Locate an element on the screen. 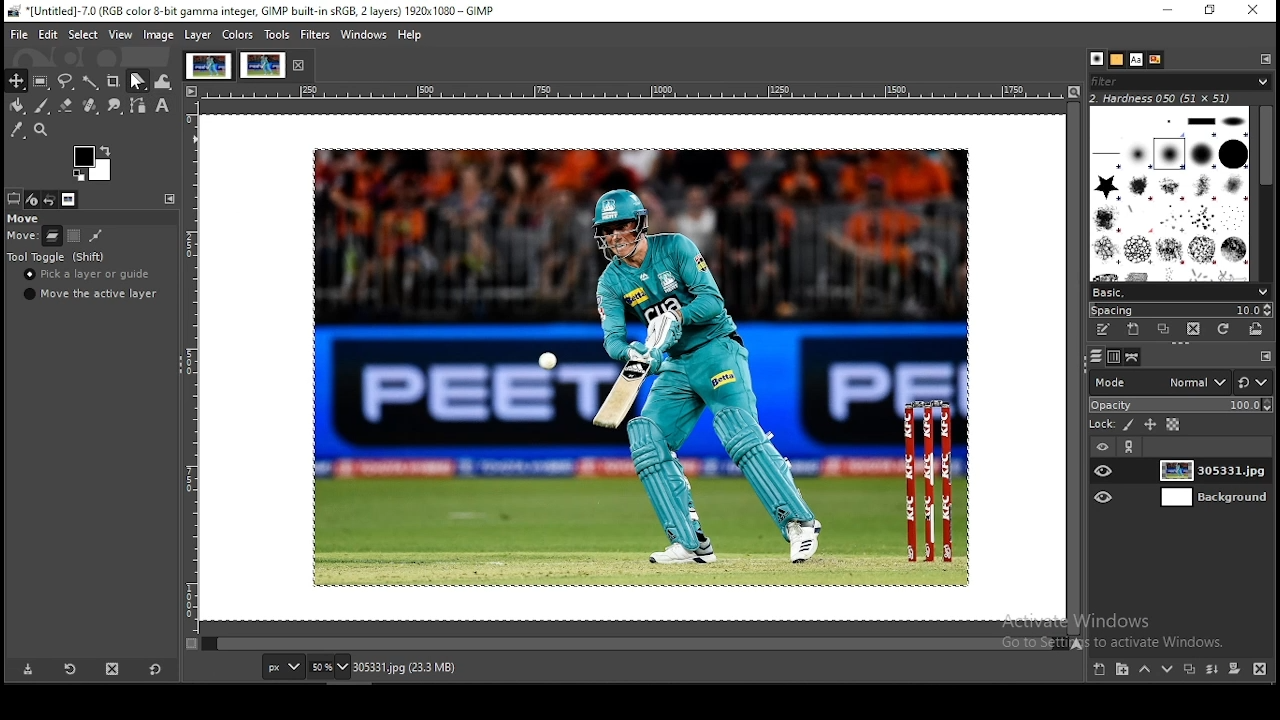 The image size is (1280, 720). restore is located at coordinates (1211, 12).